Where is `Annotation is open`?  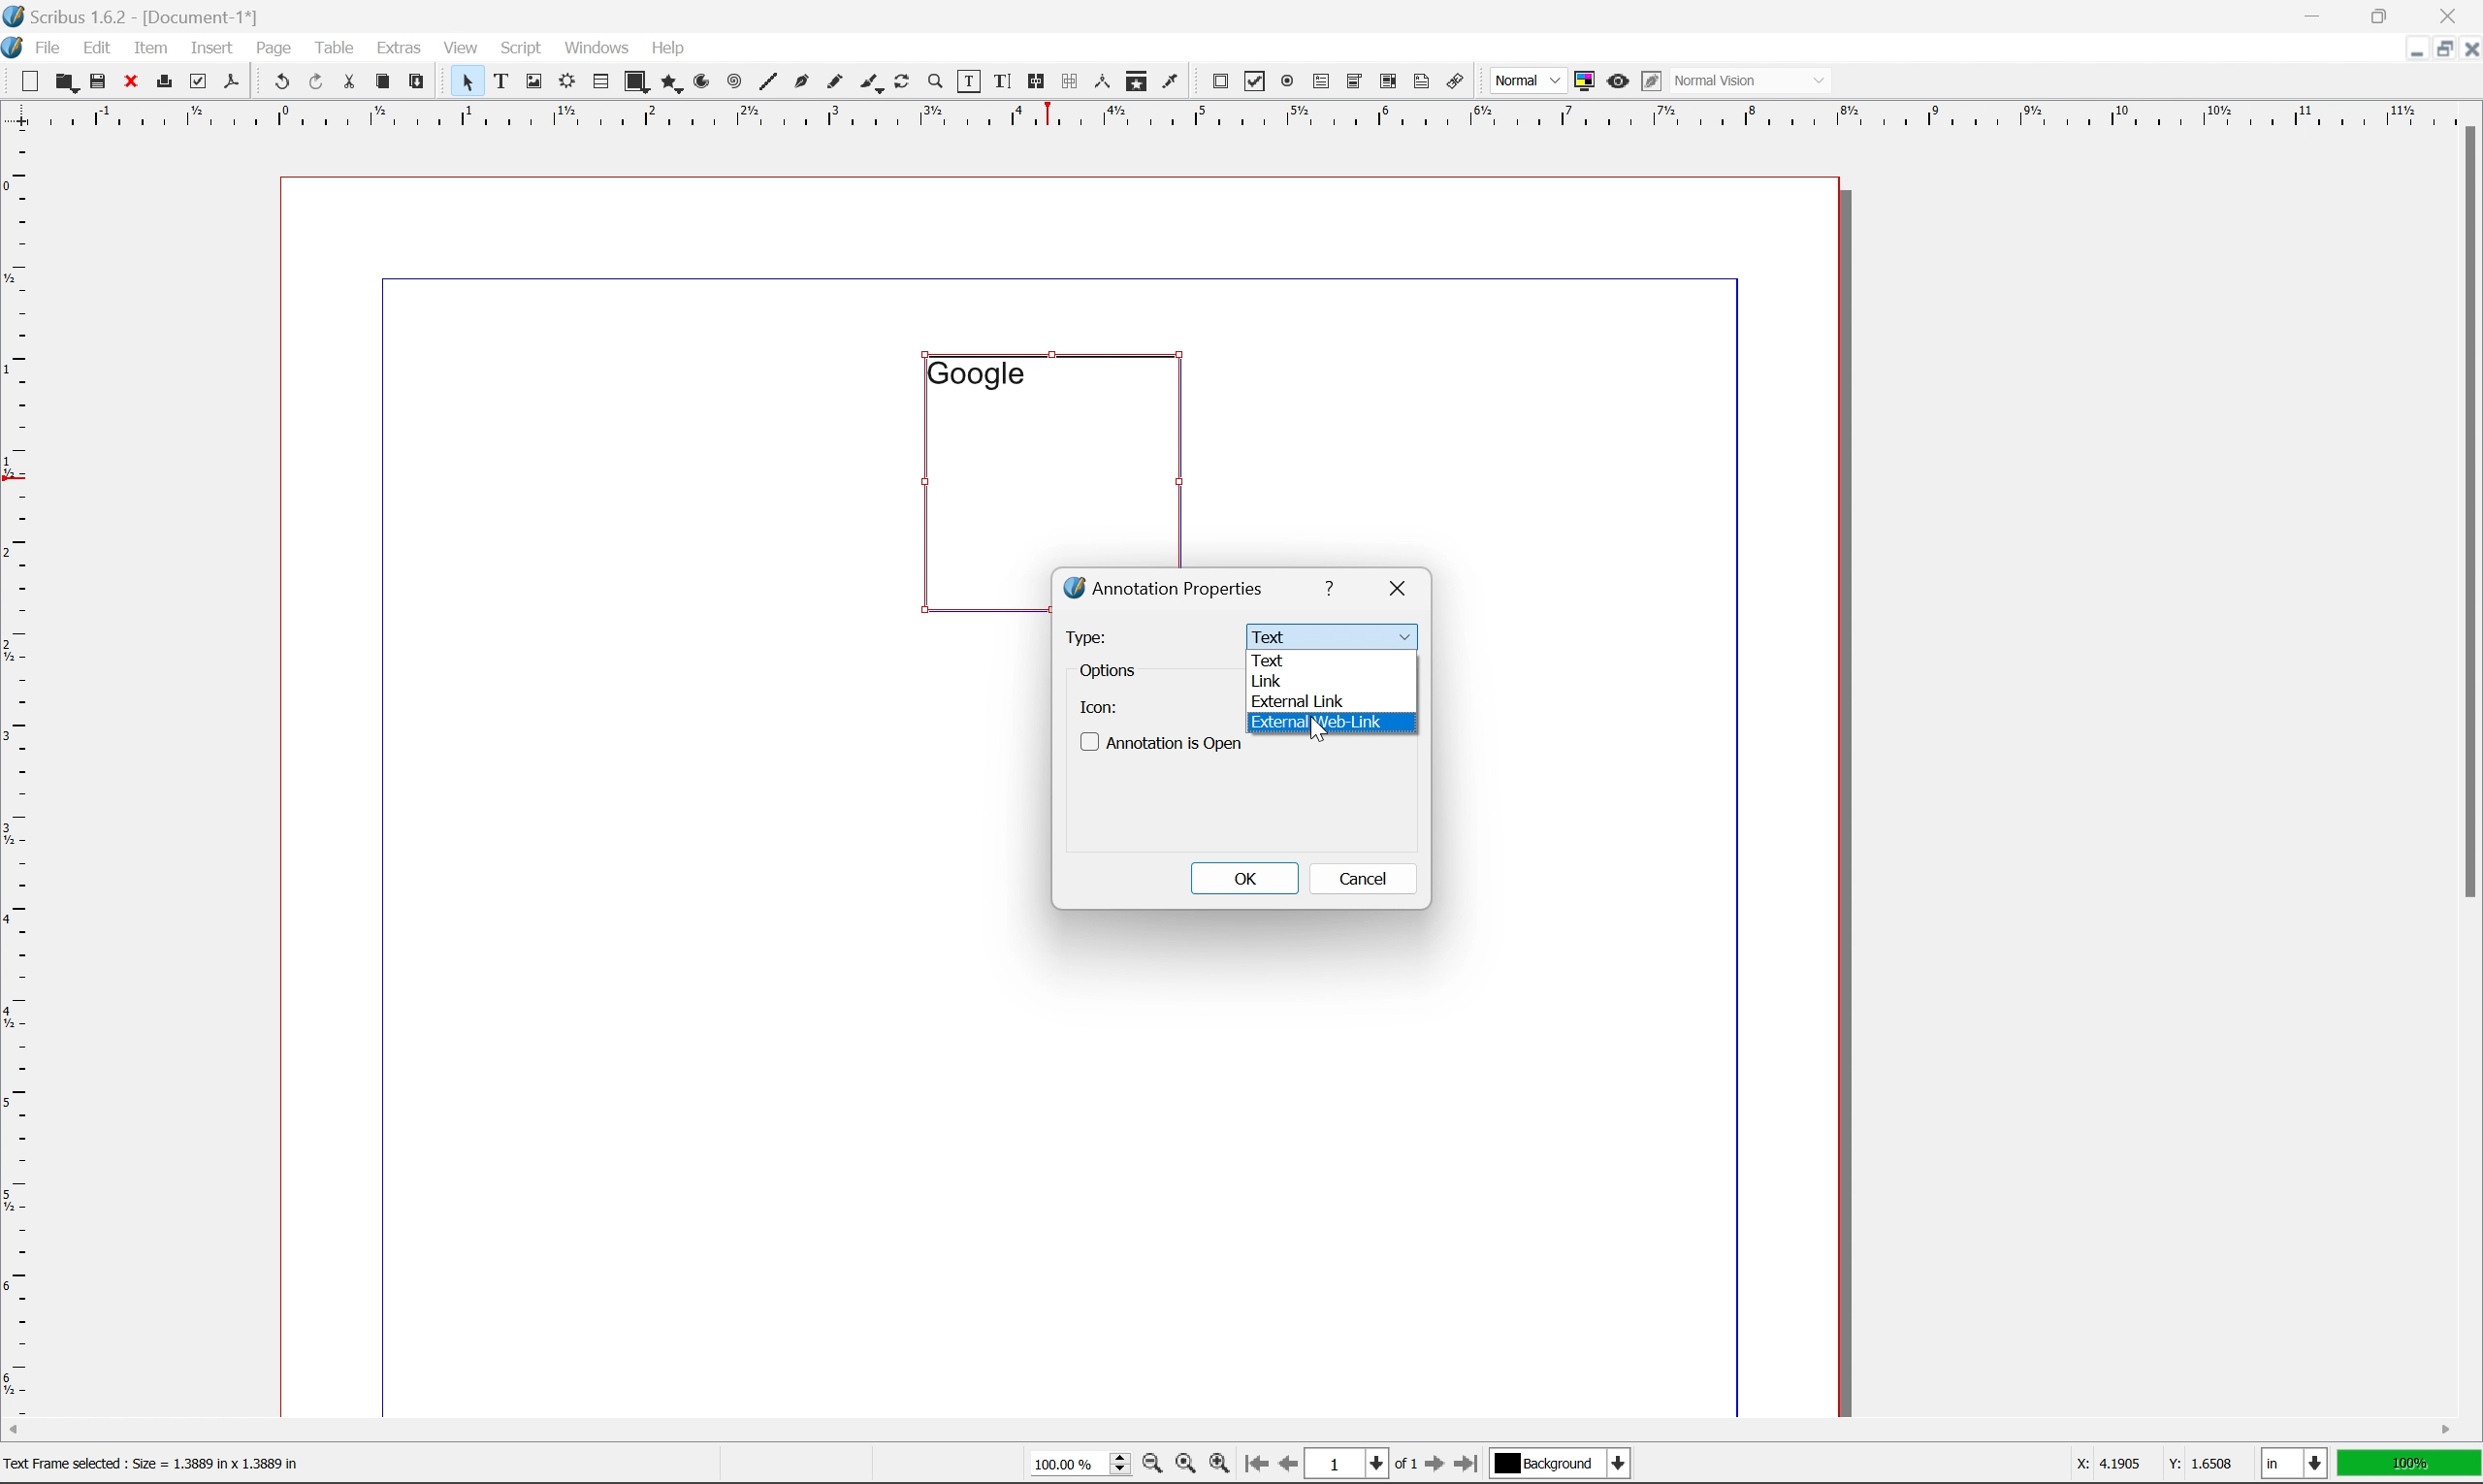 Annotation is open is located at coordinates (1163, 743).